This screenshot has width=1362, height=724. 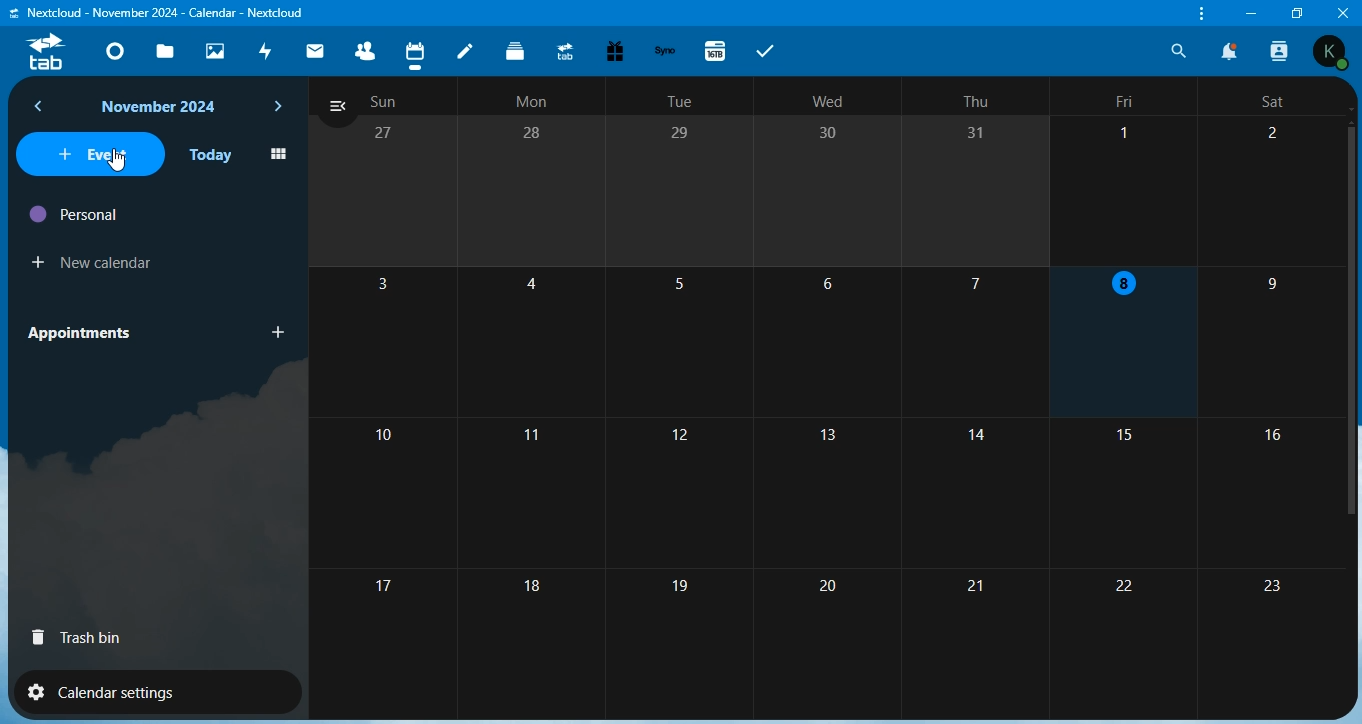 What do you see at coordinates (721, 48) in the screenshot?
I see `16tb` at bounding box center [721, 48].